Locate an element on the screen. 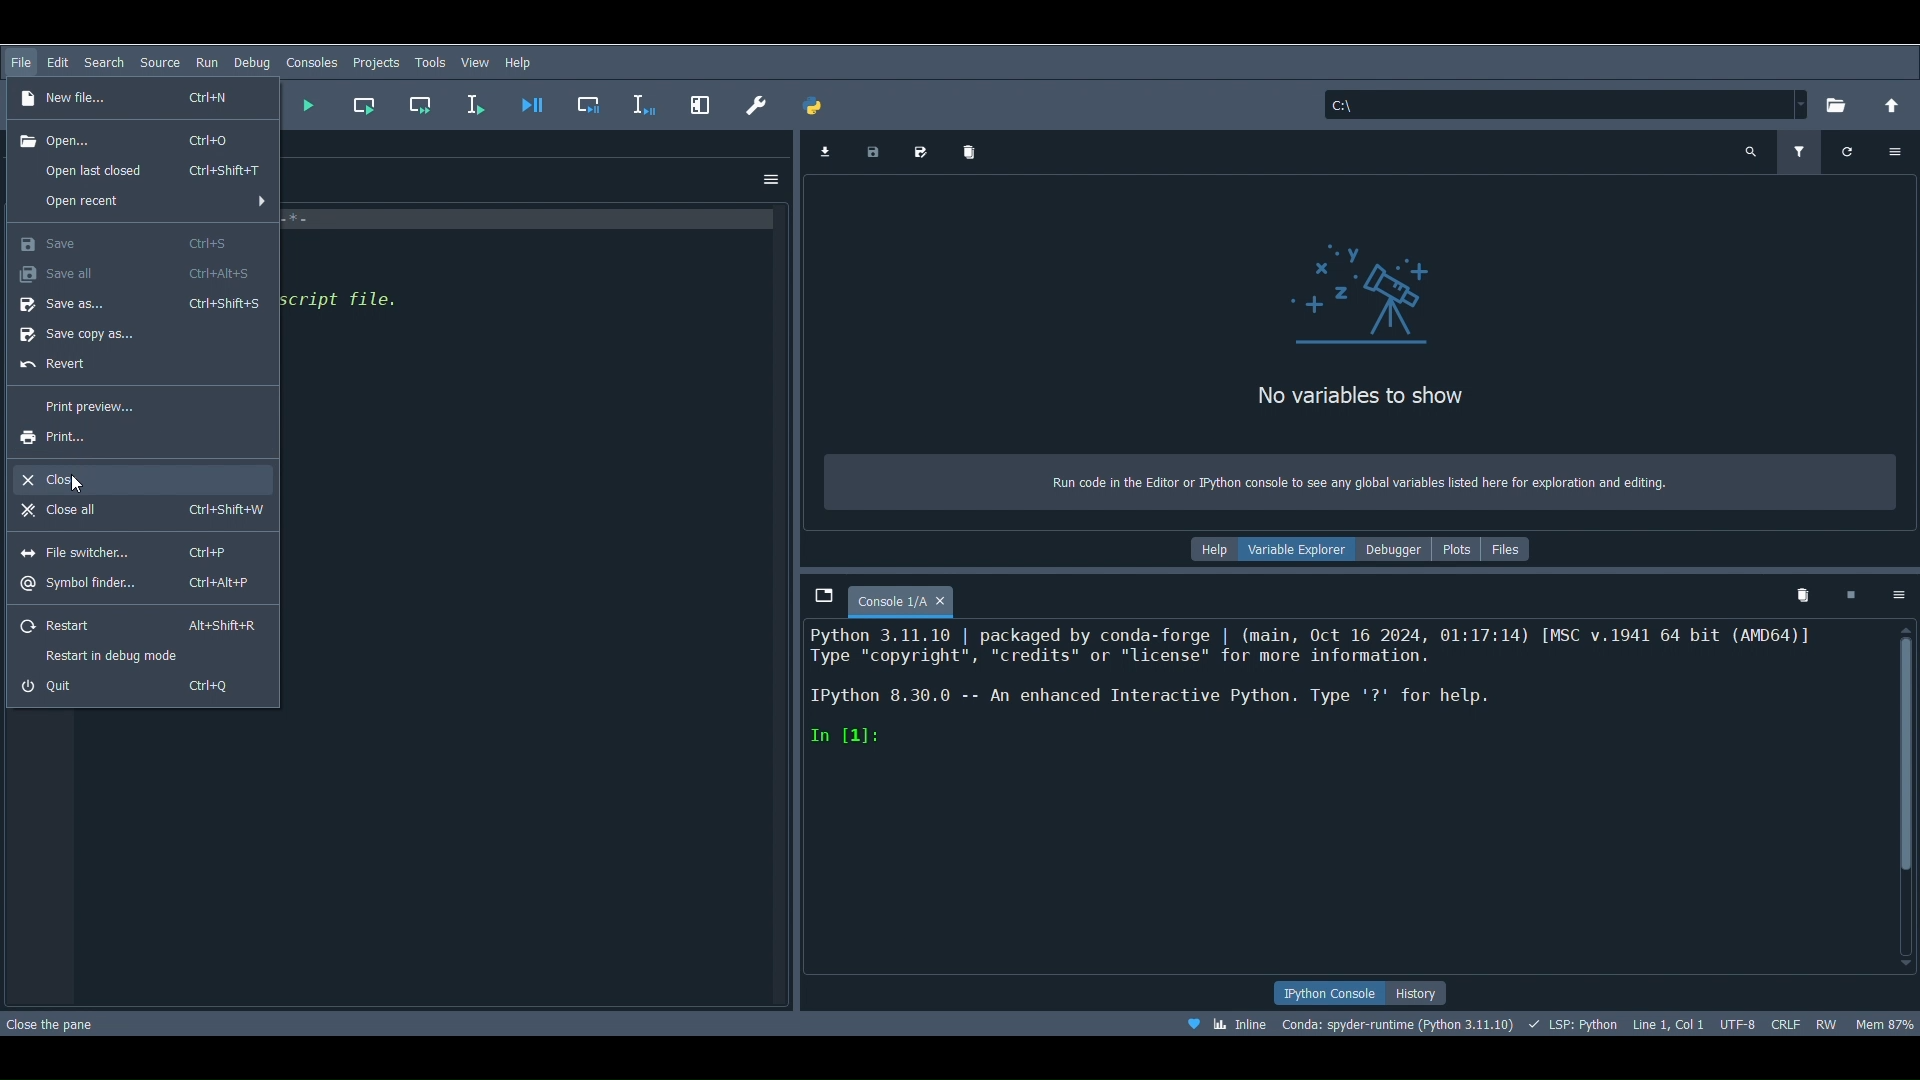  File switcher is located at coordinates (133, 548).